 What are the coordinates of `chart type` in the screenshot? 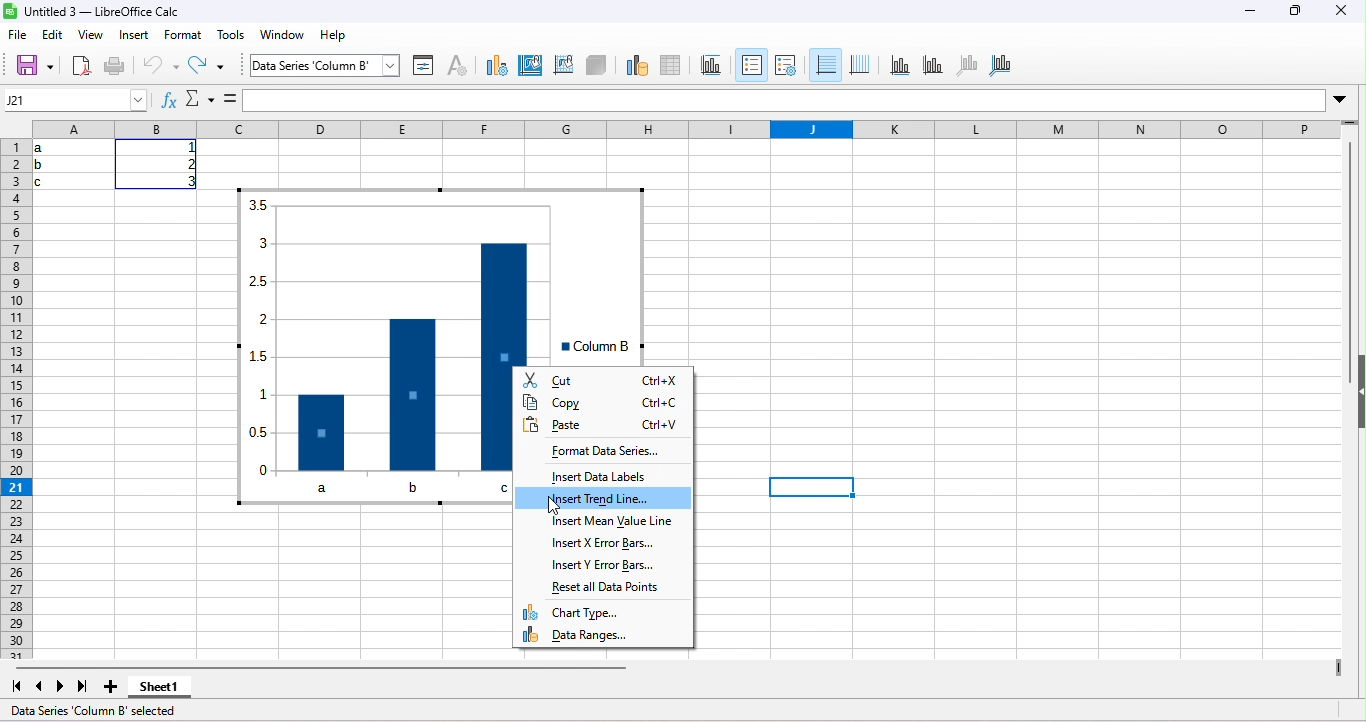 It's located at (592, 614).